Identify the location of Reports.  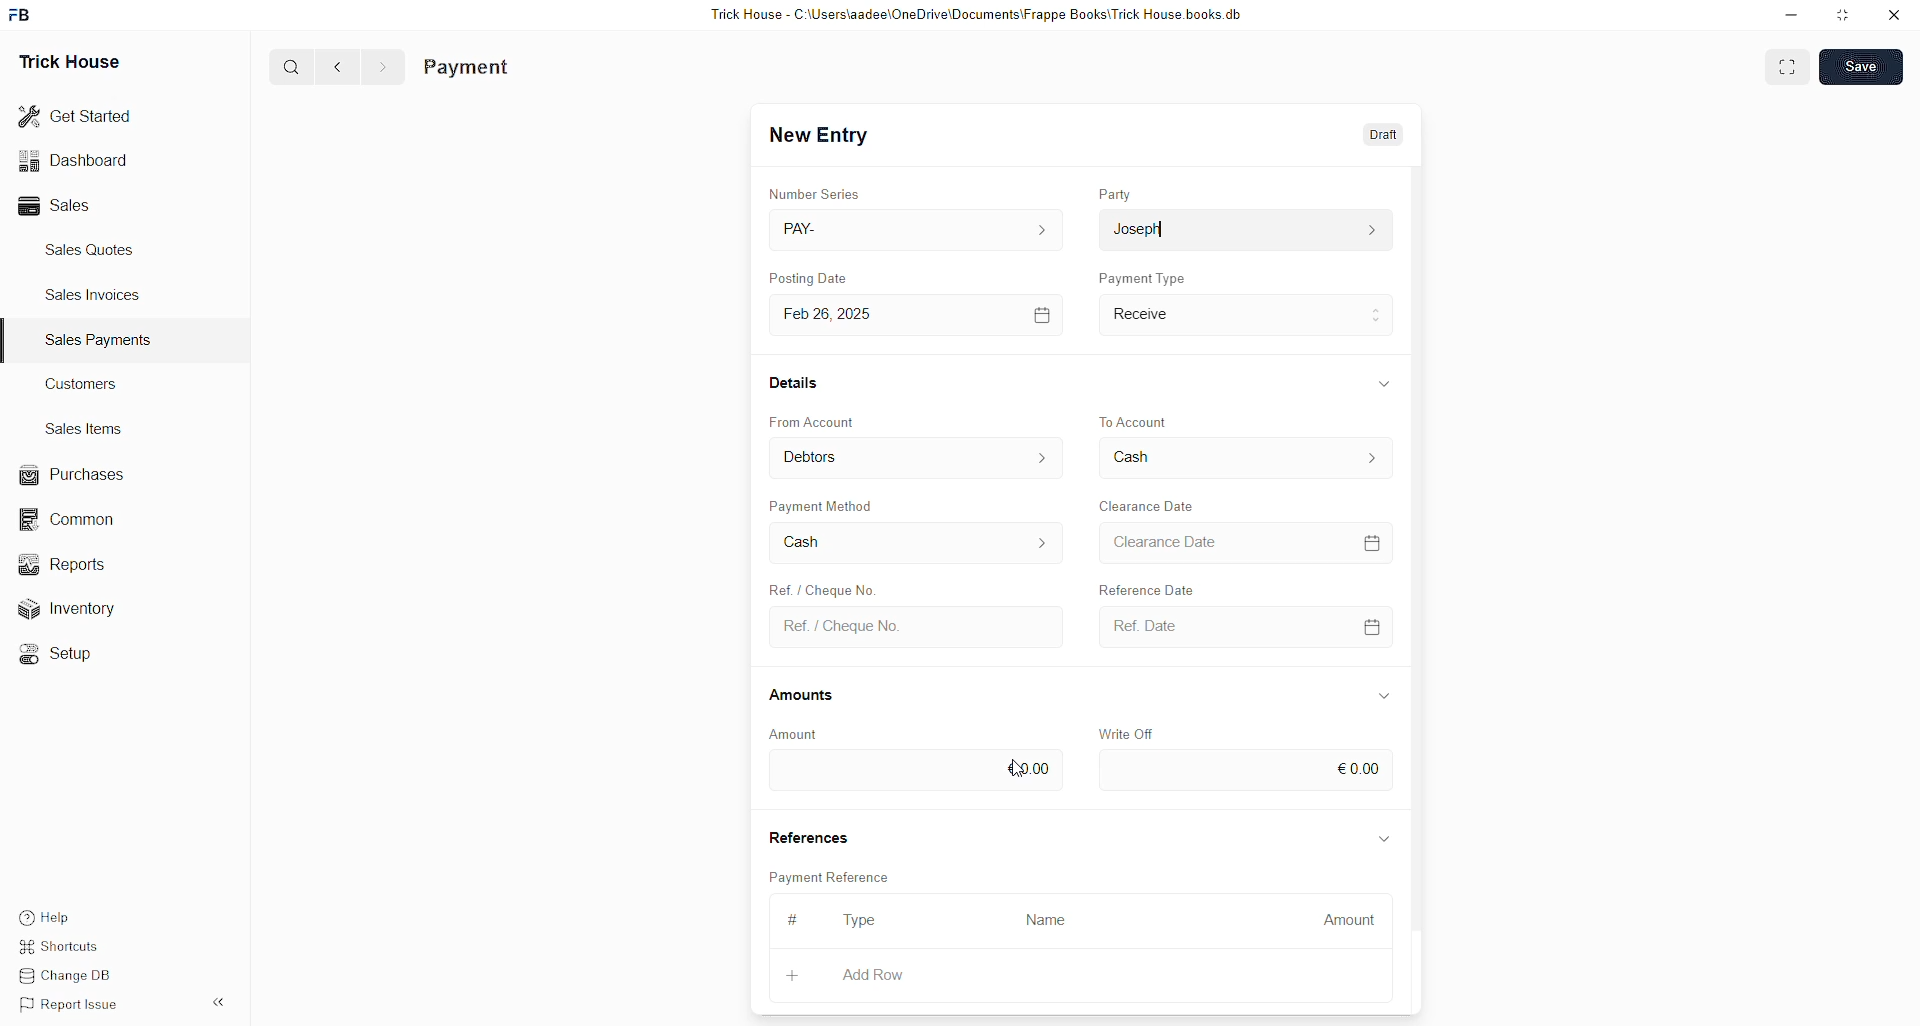
(75, 563).